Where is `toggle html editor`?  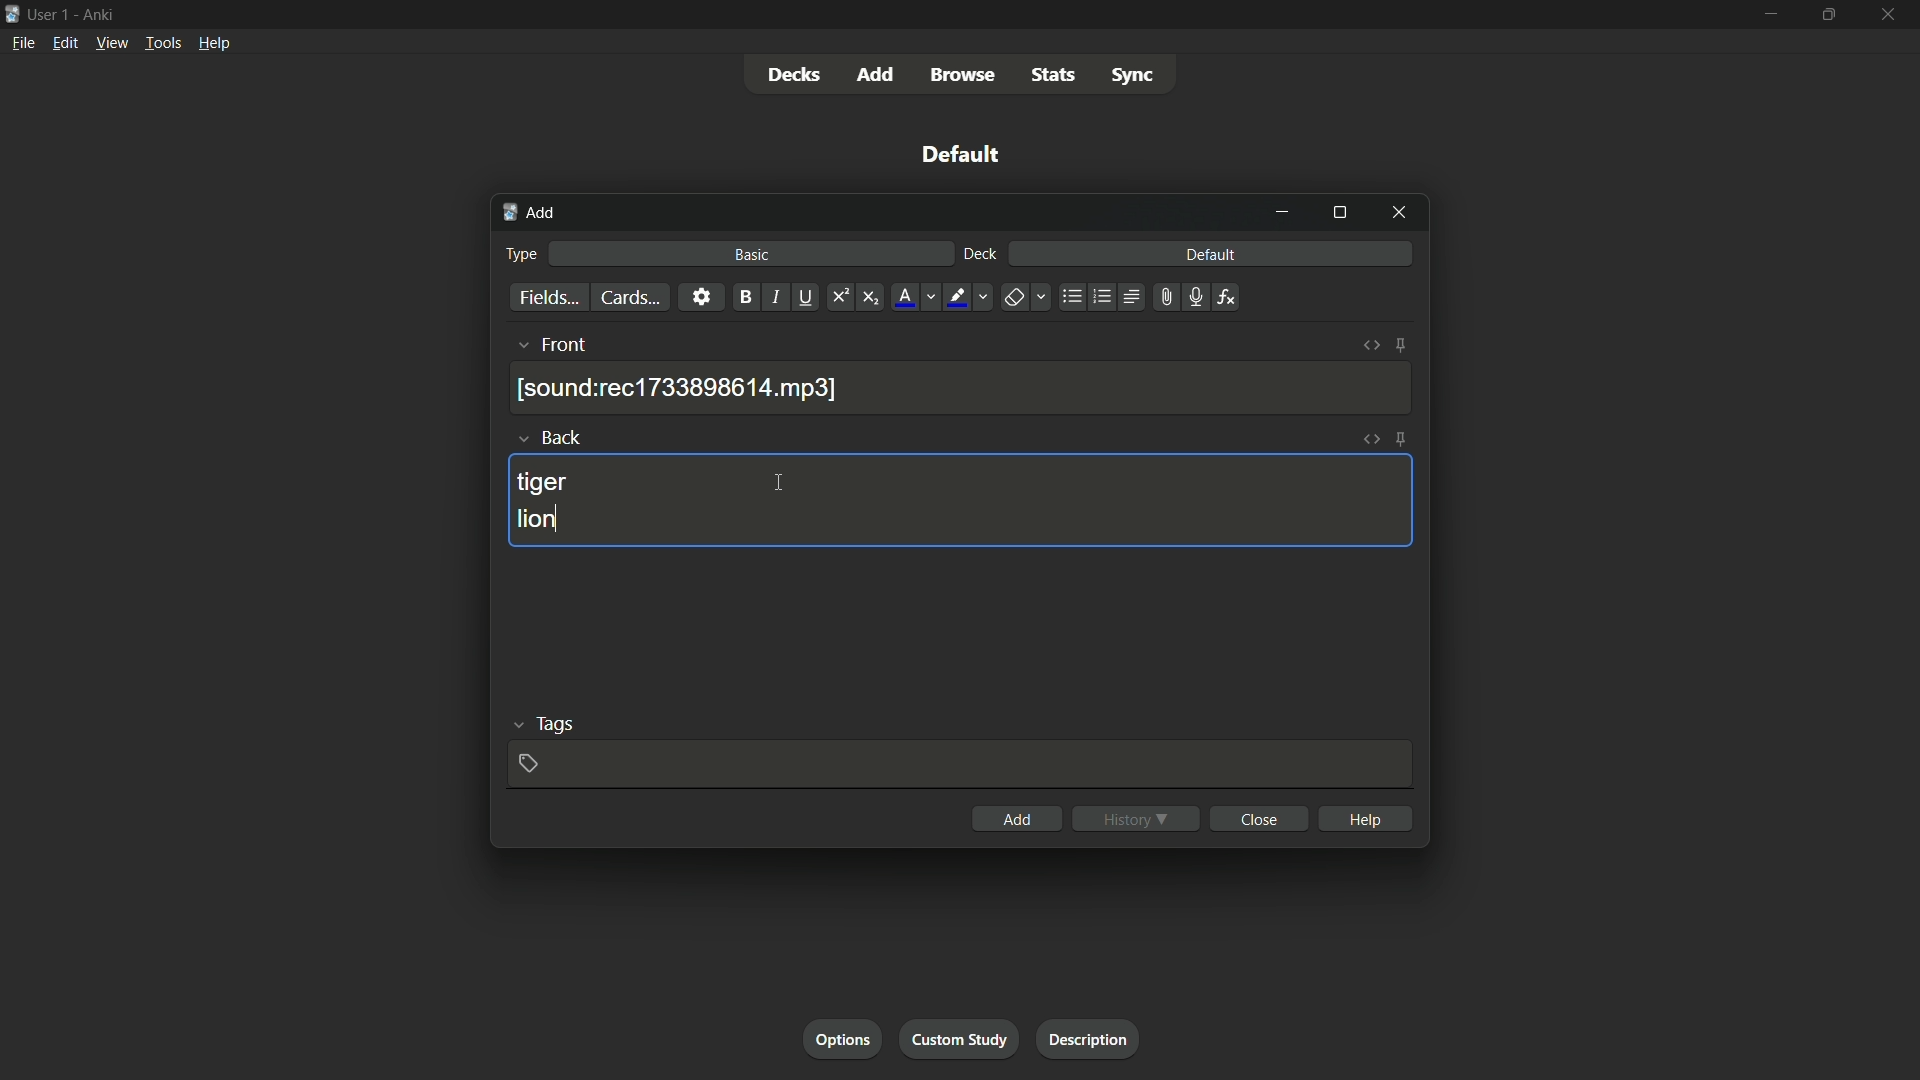
toggle html editor is located at coordinates (1371, 347).